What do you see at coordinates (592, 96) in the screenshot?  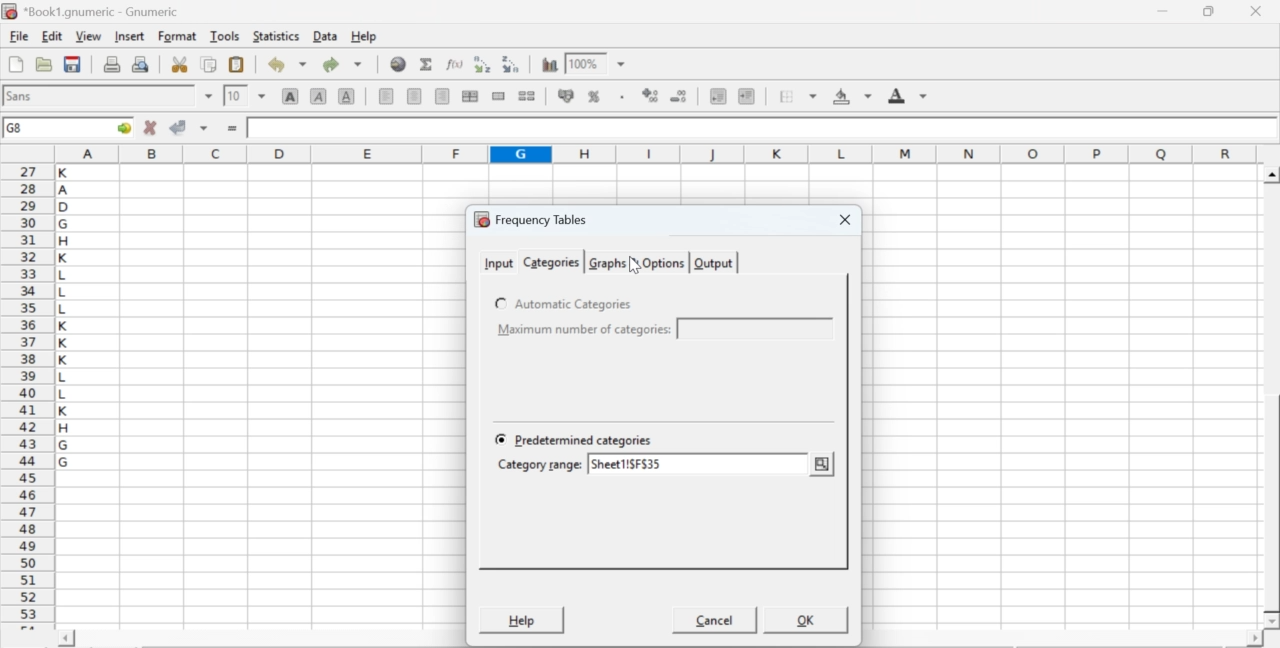 I see `format selection as percentage` at bounding box center [592, 96].